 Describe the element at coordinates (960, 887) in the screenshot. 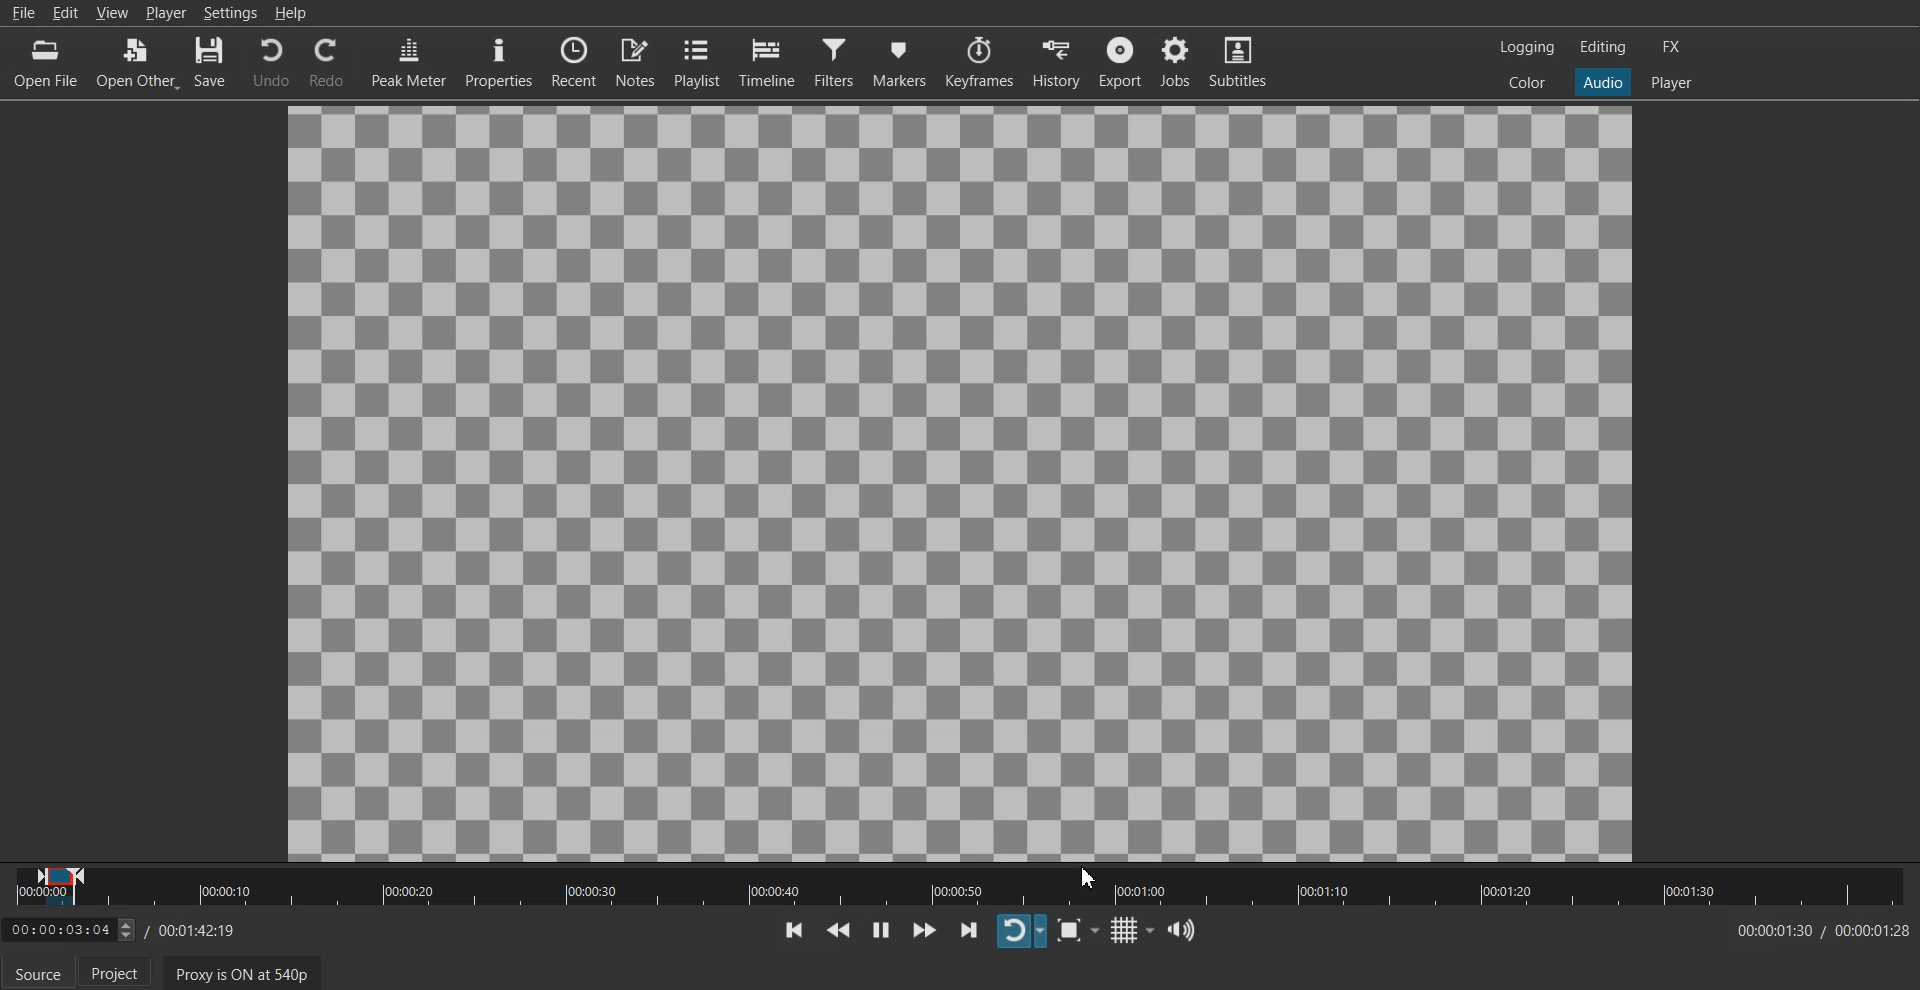

I see `Slider` at that location.